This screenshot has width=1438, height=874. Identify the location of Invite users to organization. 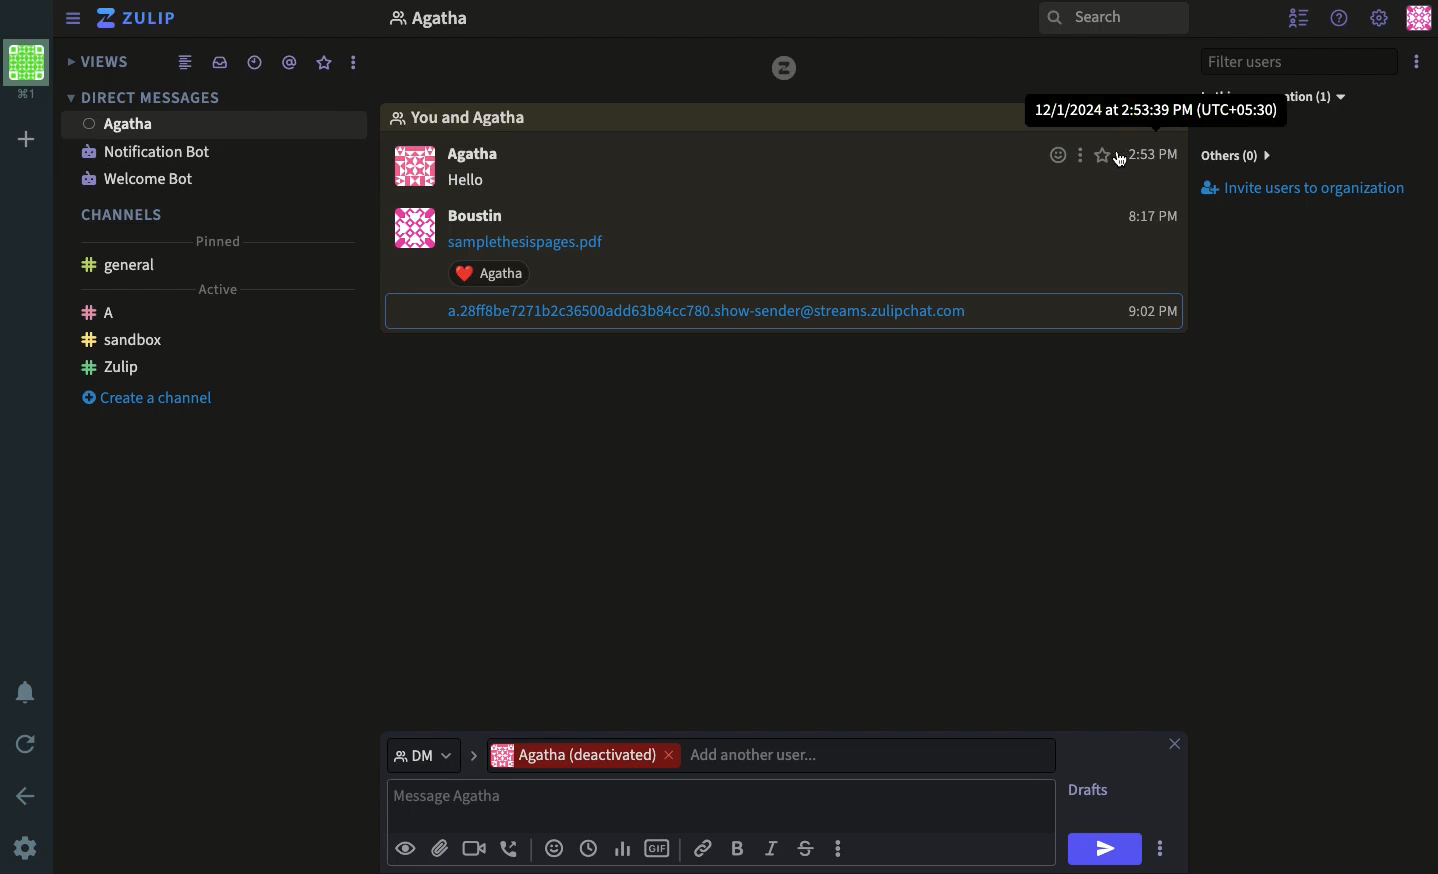
(1305, 189).